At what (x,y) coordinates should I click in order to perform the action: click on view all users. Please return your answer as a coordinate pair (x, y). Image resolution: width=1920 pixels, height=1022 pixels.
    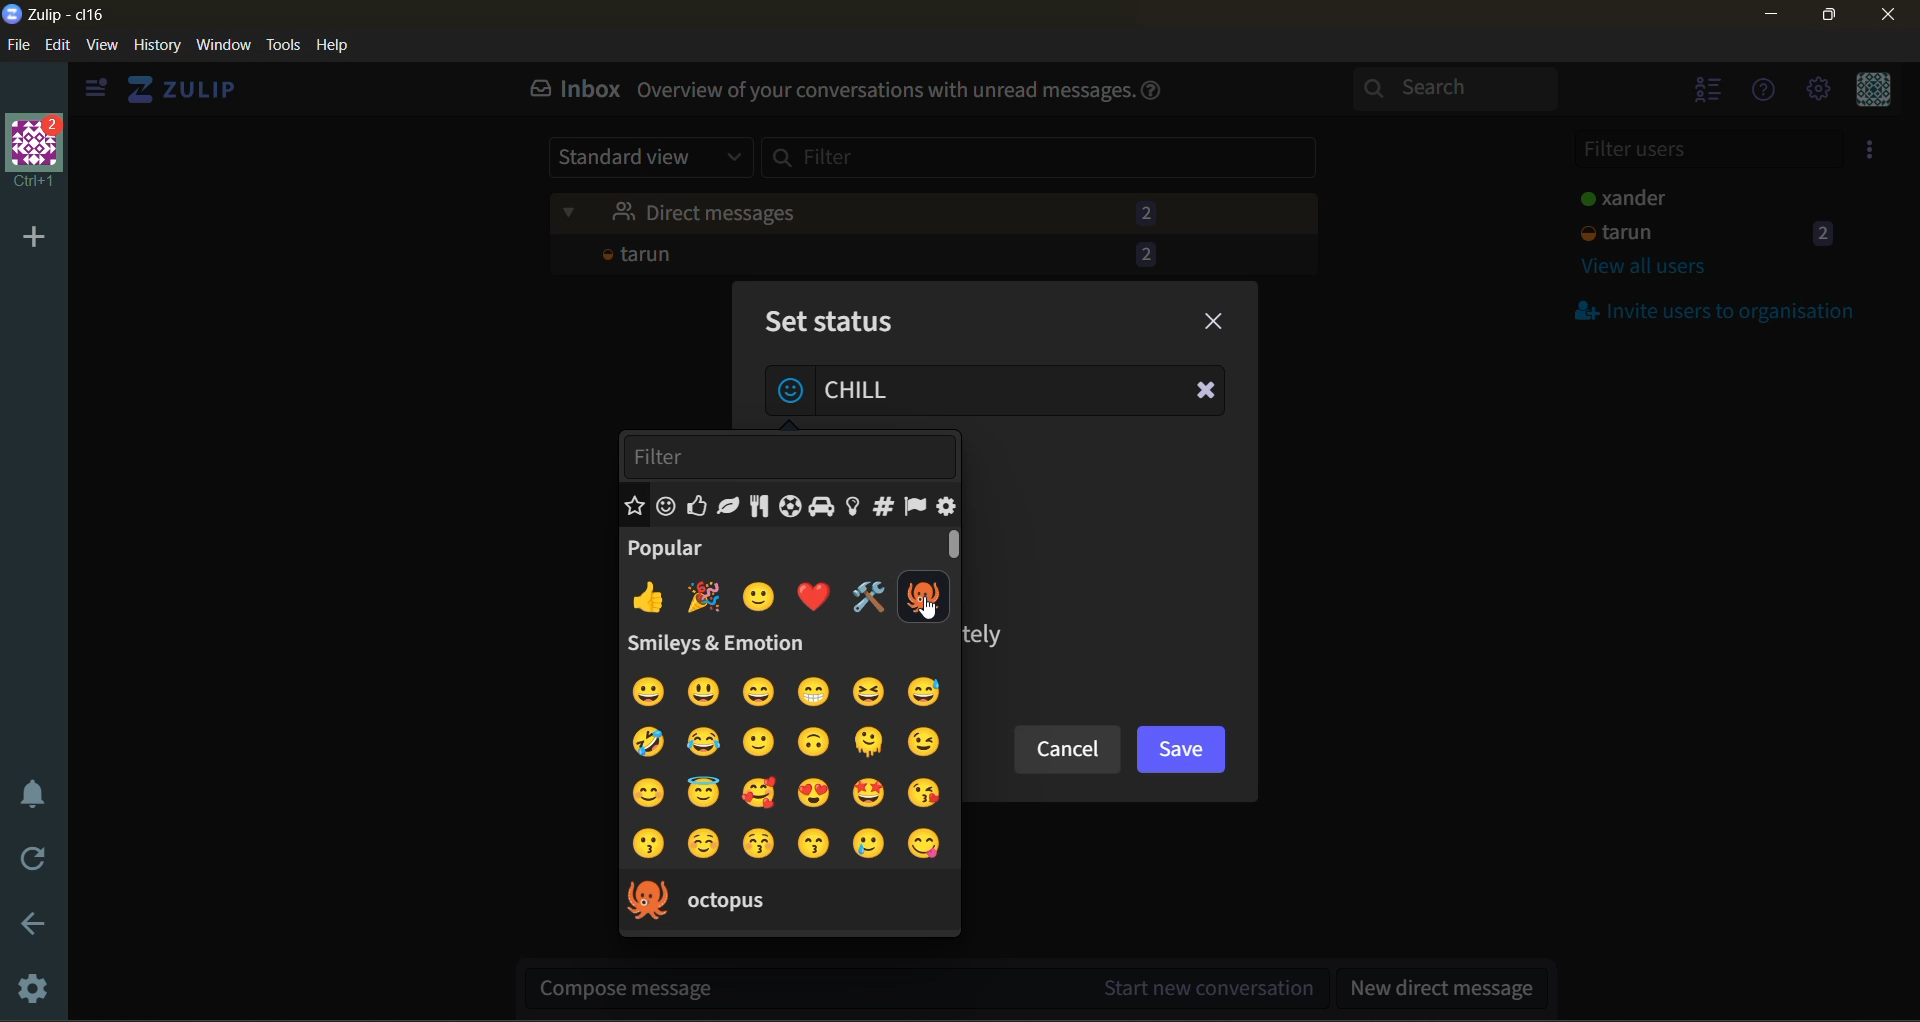
    Looking at the image, I should click on (1661, 272).